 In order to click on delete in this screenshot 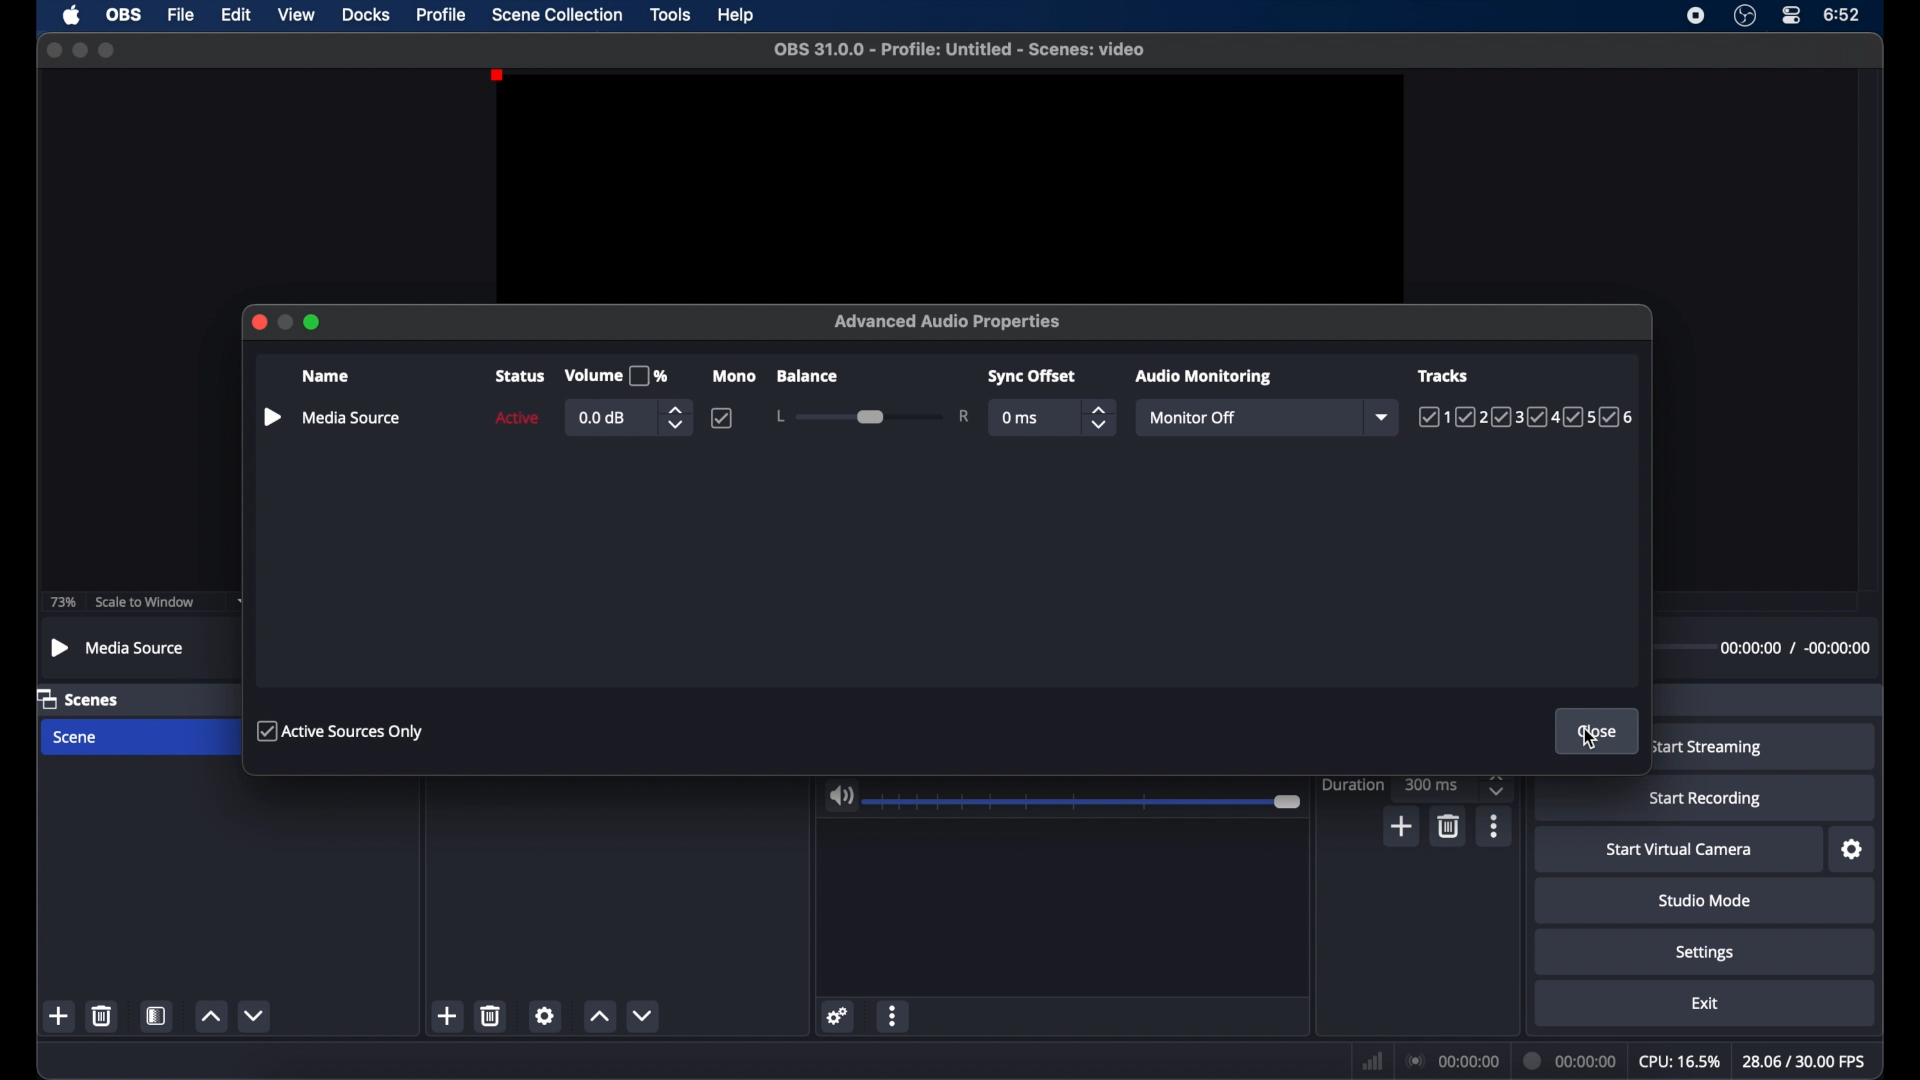, I will do `click(1447, 827)`.